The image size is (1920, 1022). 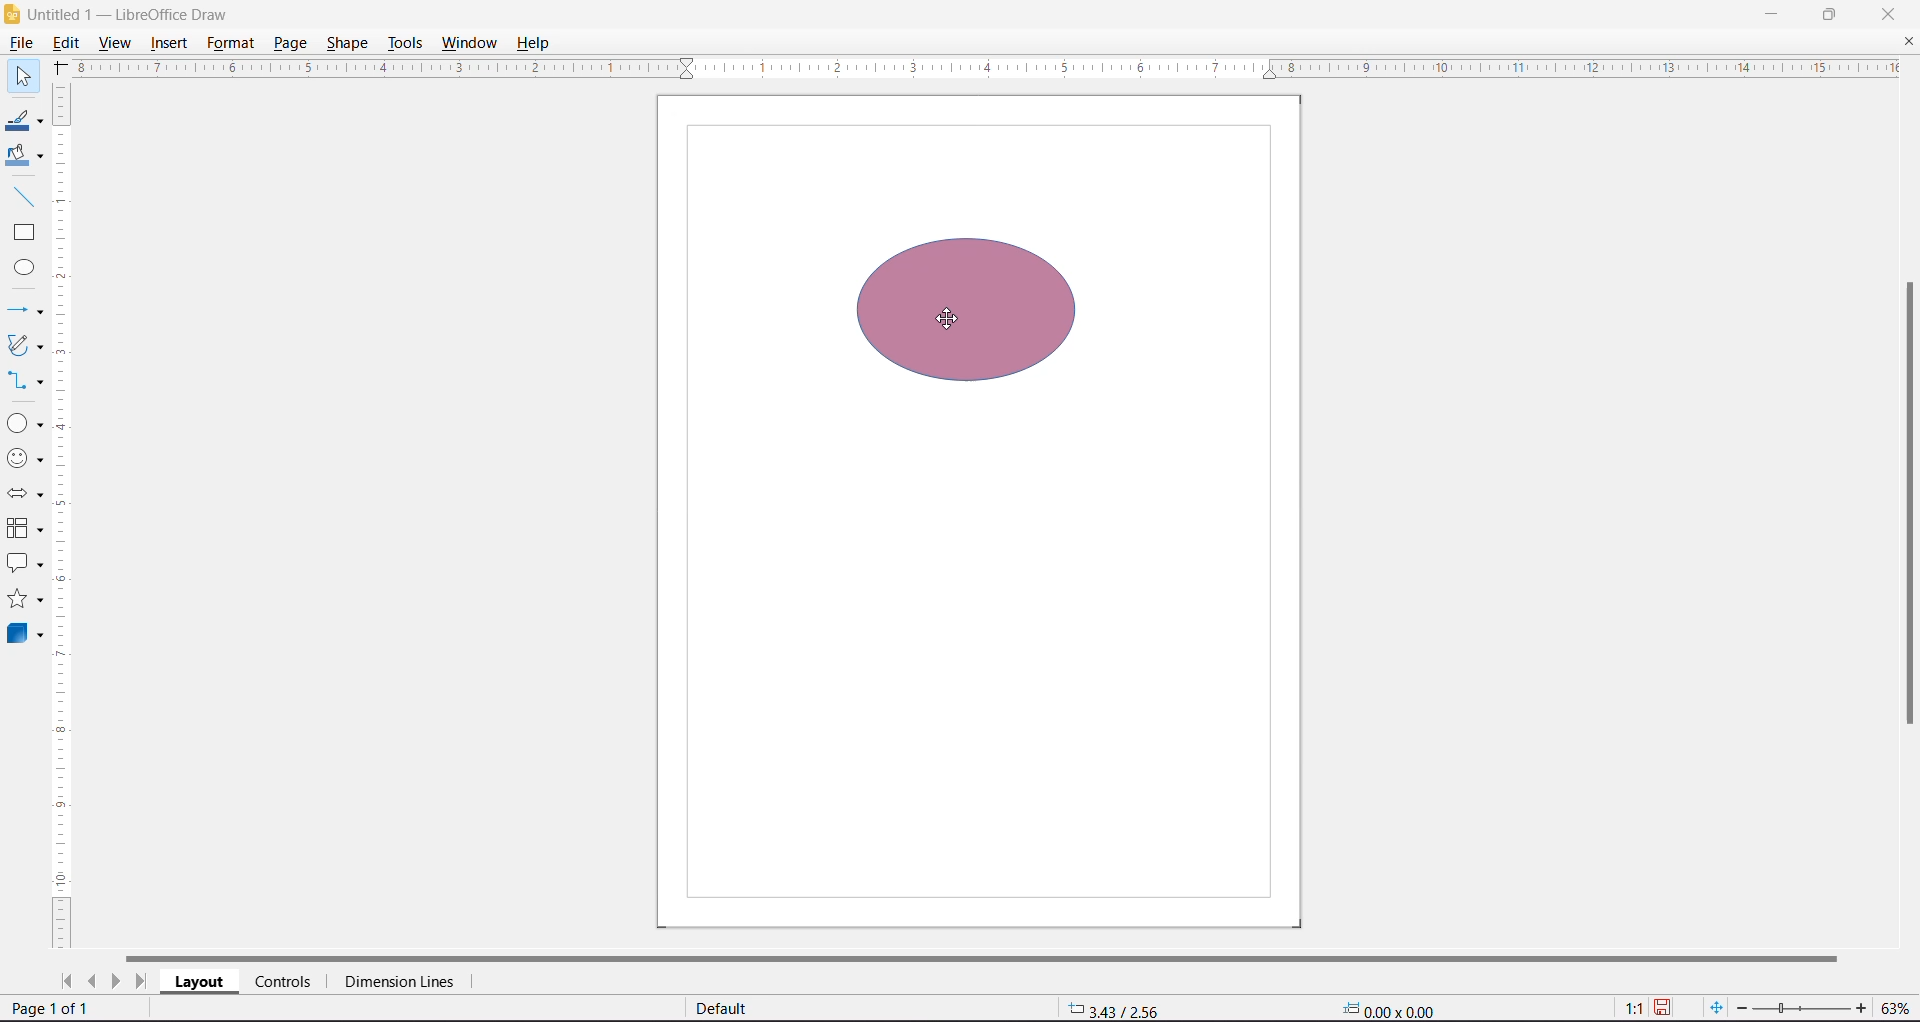 I want to click on Zoom In, so click(x=1858, y=1008).